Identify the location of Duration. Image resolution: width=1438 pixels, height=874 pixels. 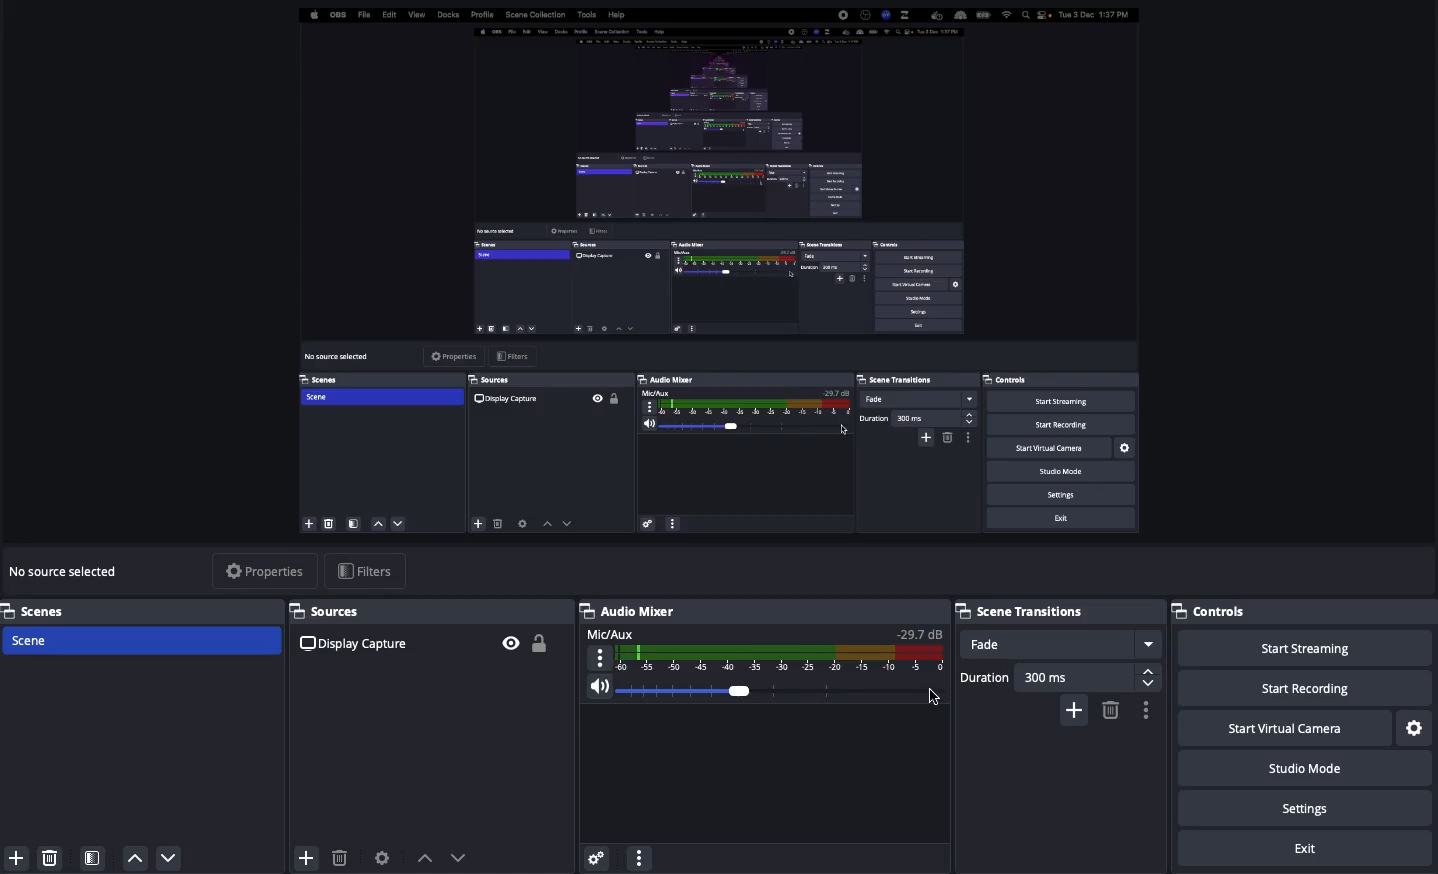
(1058, 677).